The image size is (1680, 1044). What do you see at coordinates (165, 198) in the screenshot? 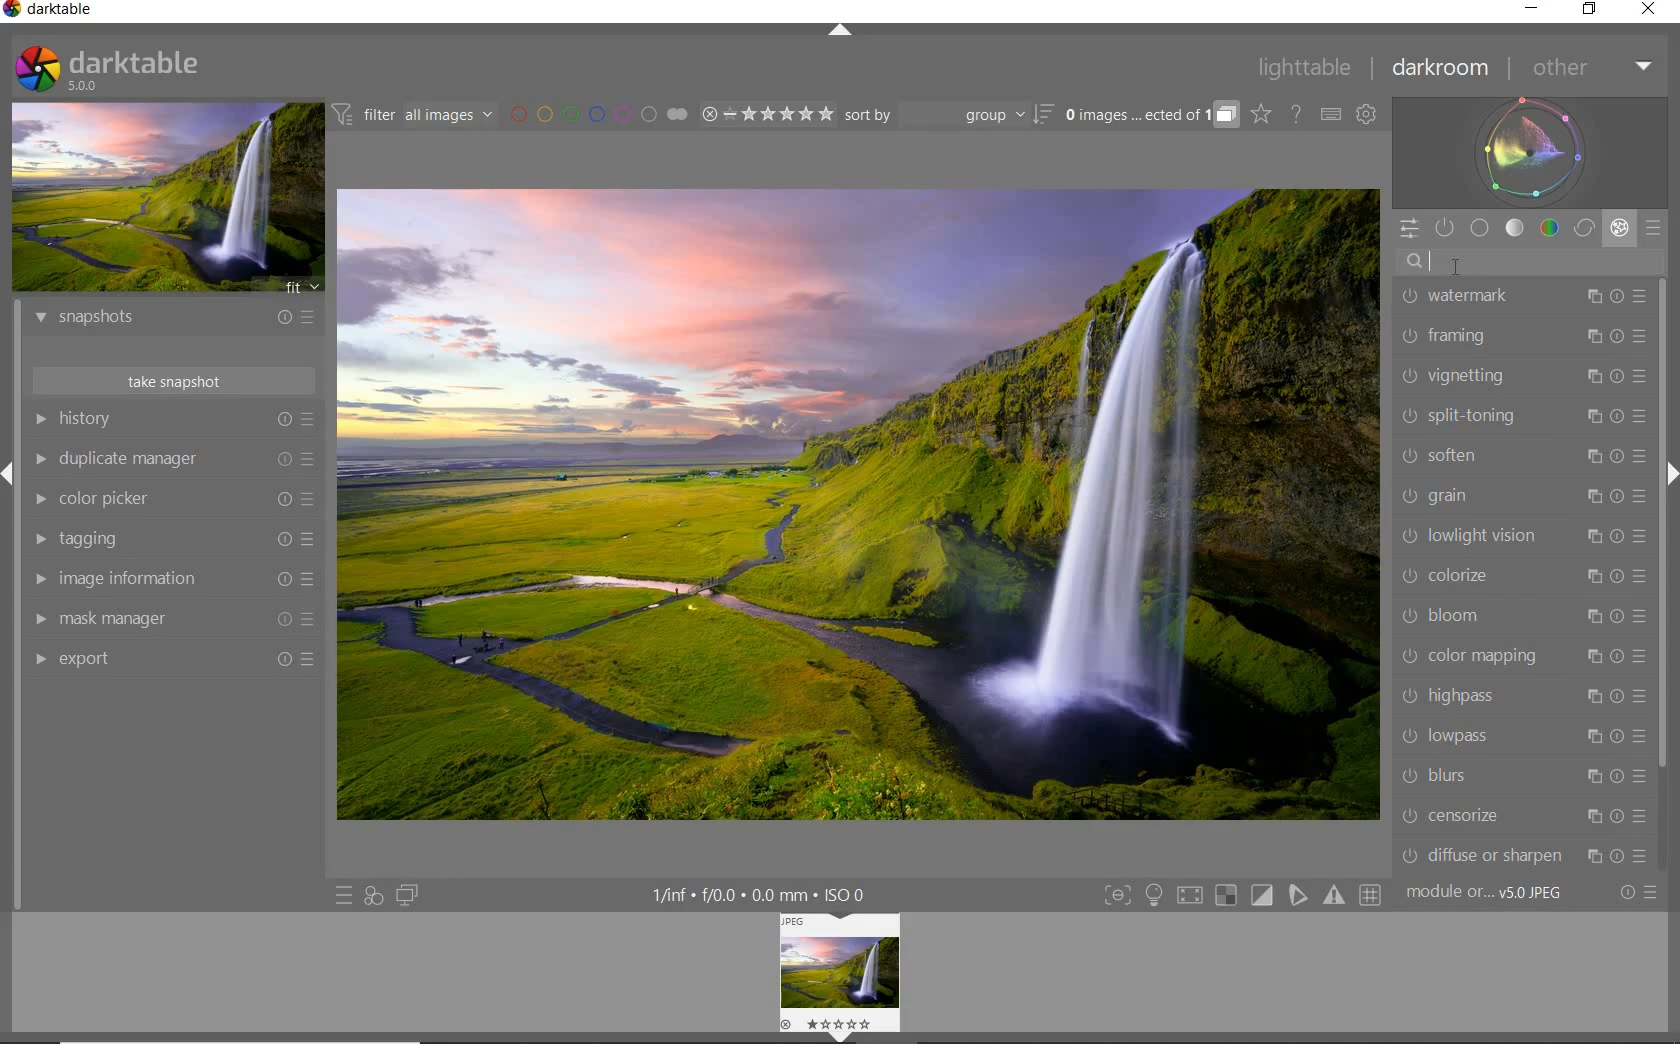
I see `IMAGE PREVIEW` at bounding box center [165, 198].